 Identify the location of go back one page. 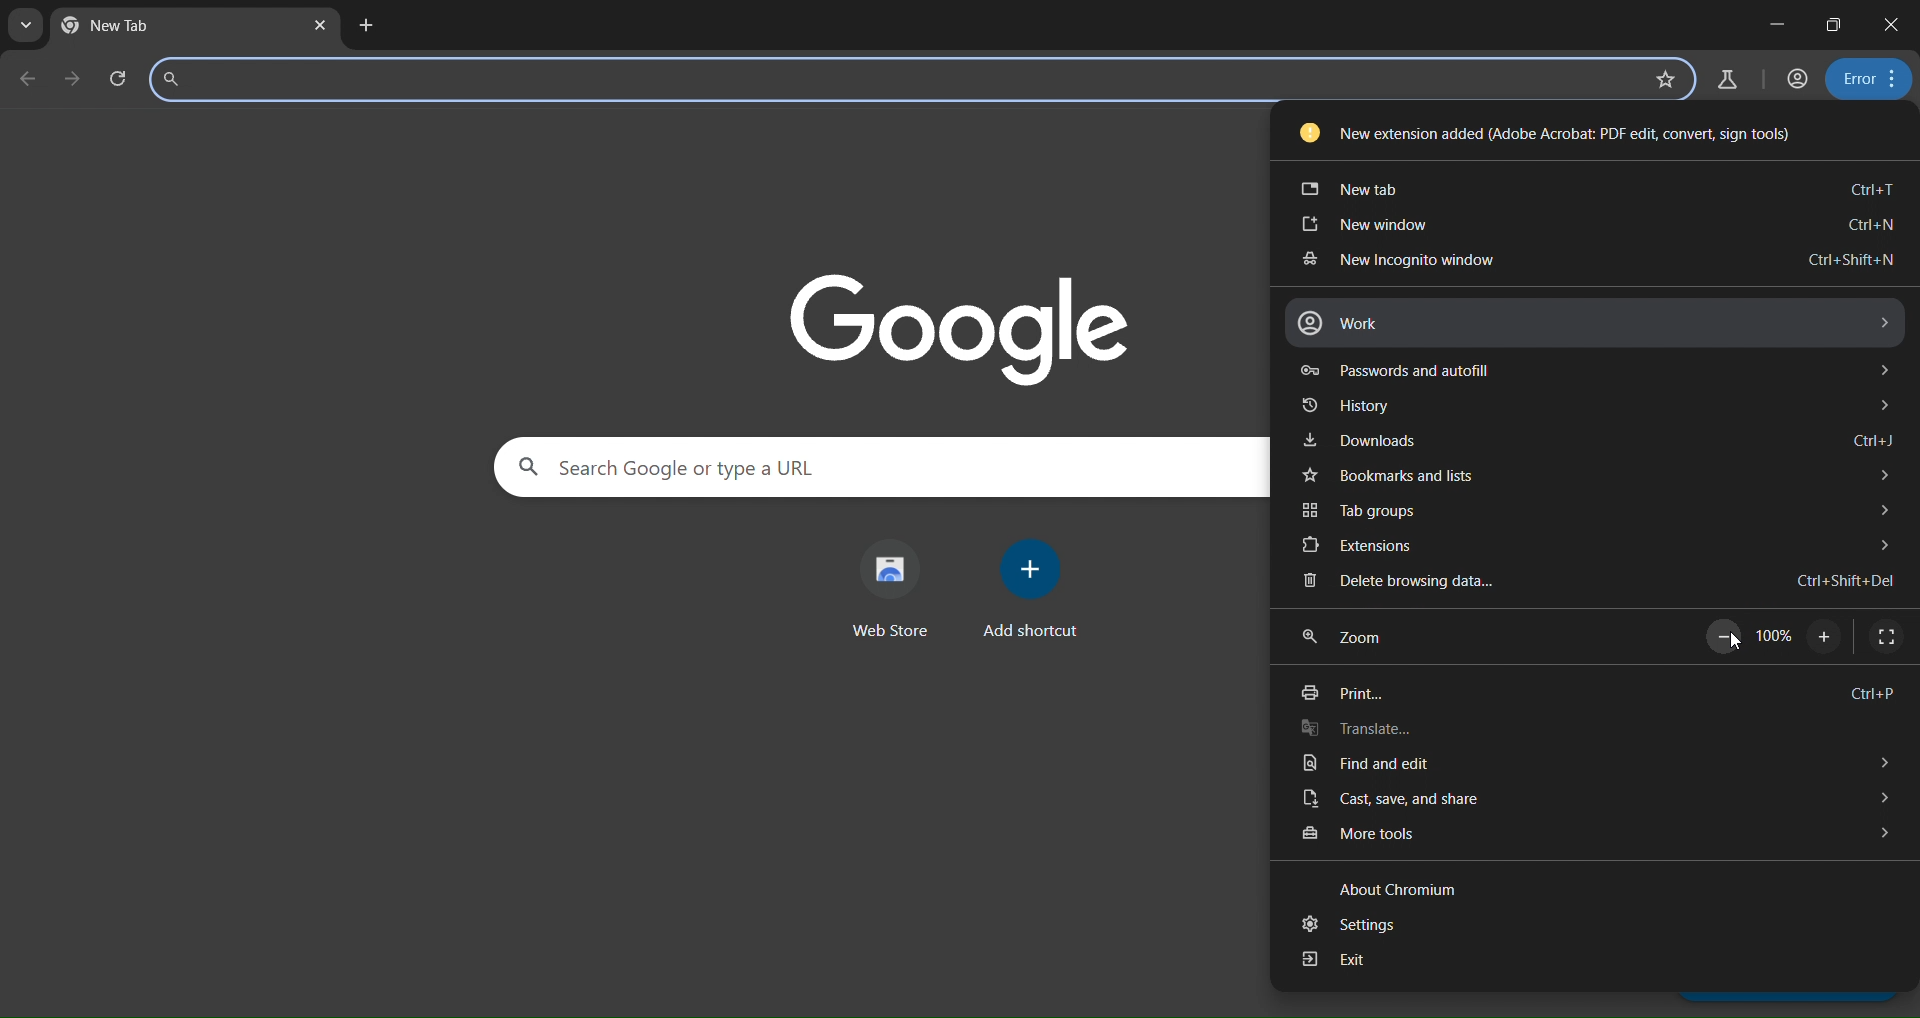
(29, 79).